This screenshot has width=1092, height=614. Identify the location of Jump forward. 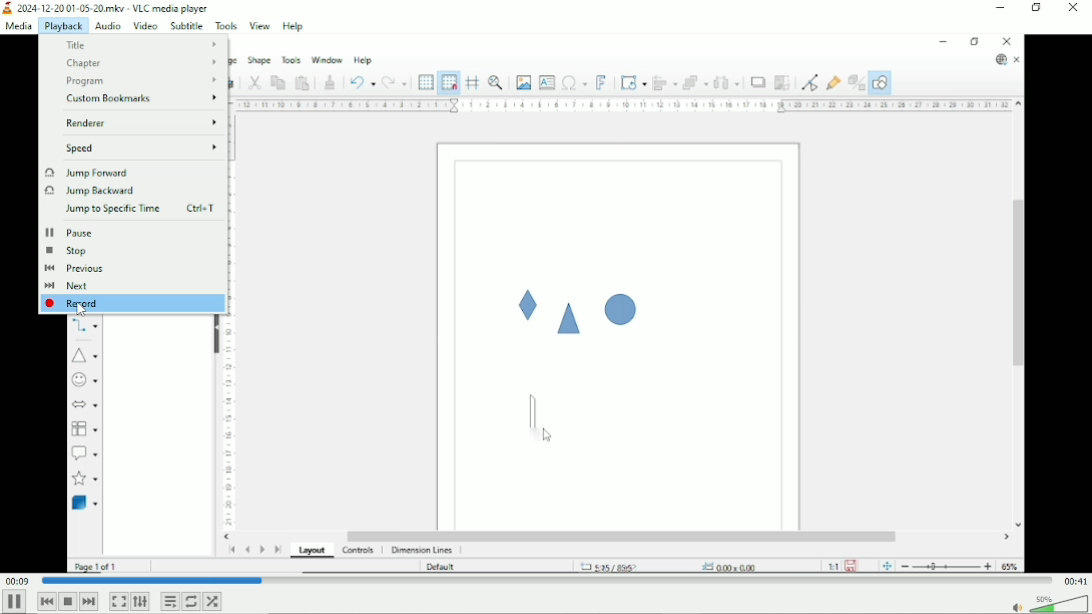
(88, 172).